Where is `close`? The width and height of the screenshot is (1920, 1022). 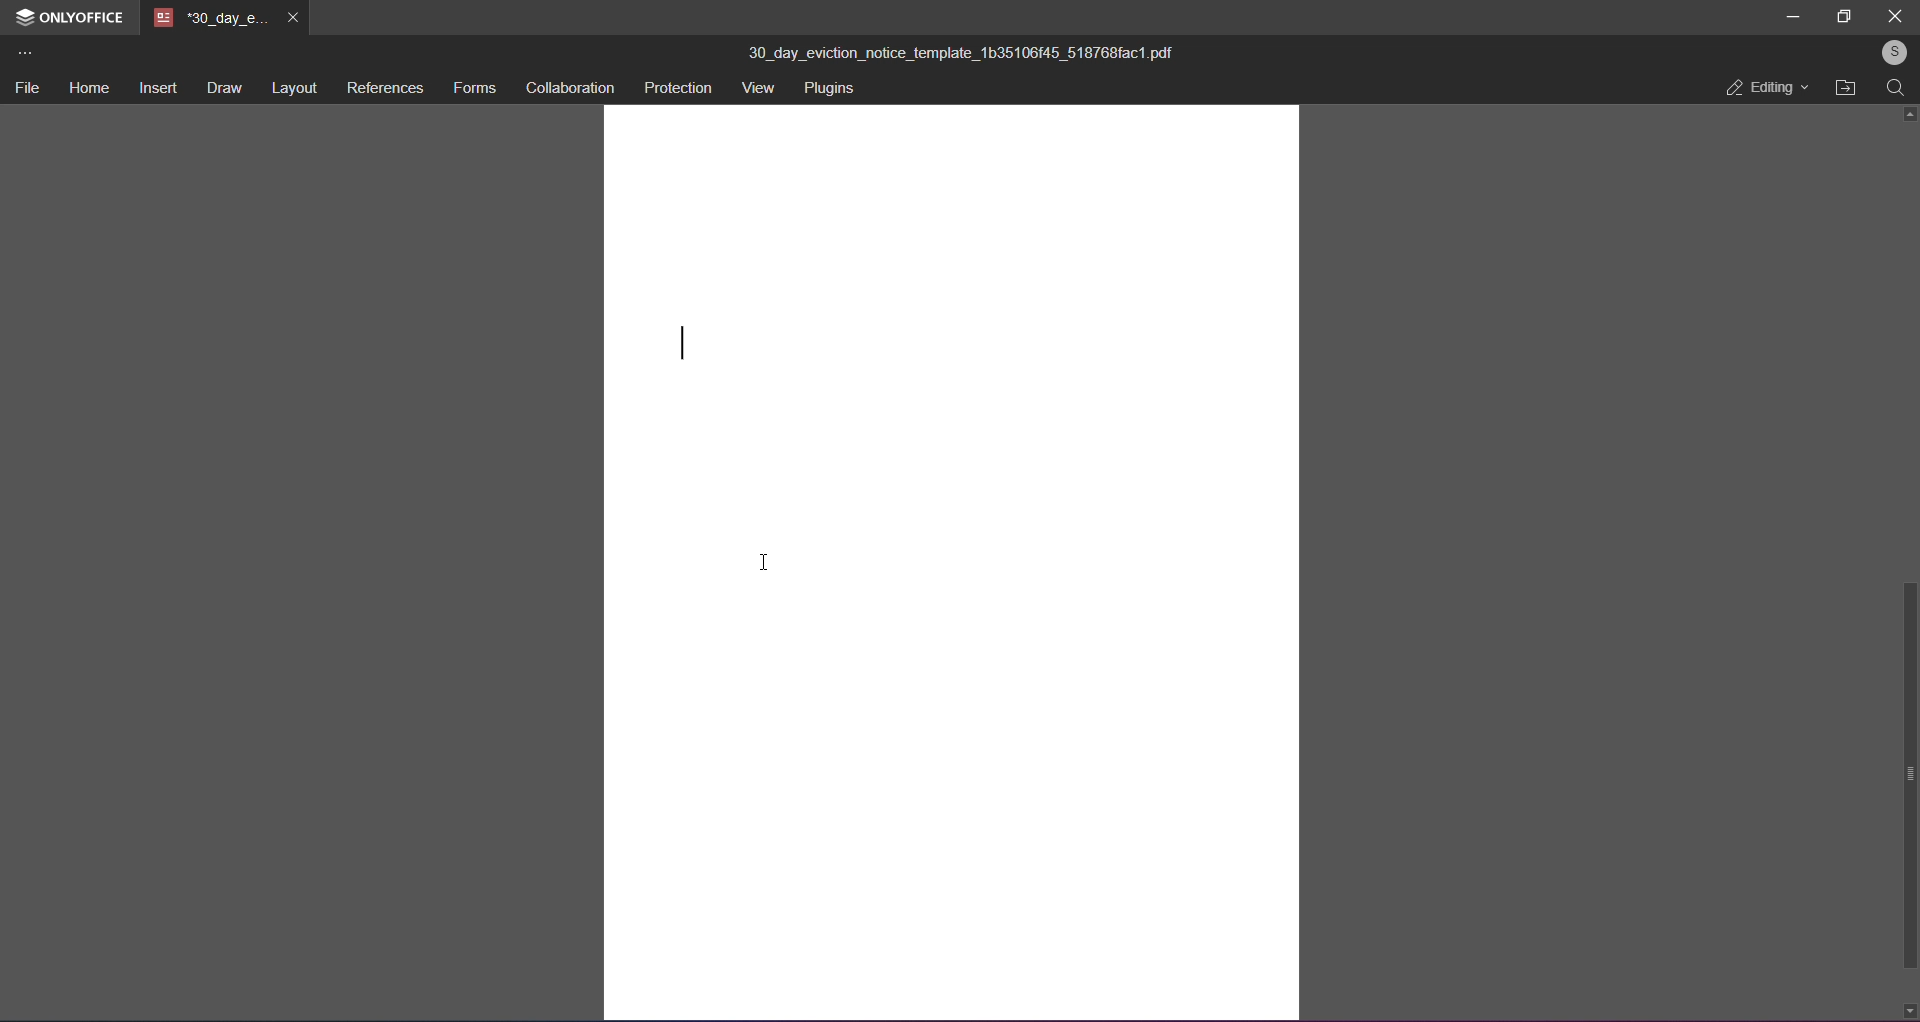
close is located at coordinates (1894, 17).